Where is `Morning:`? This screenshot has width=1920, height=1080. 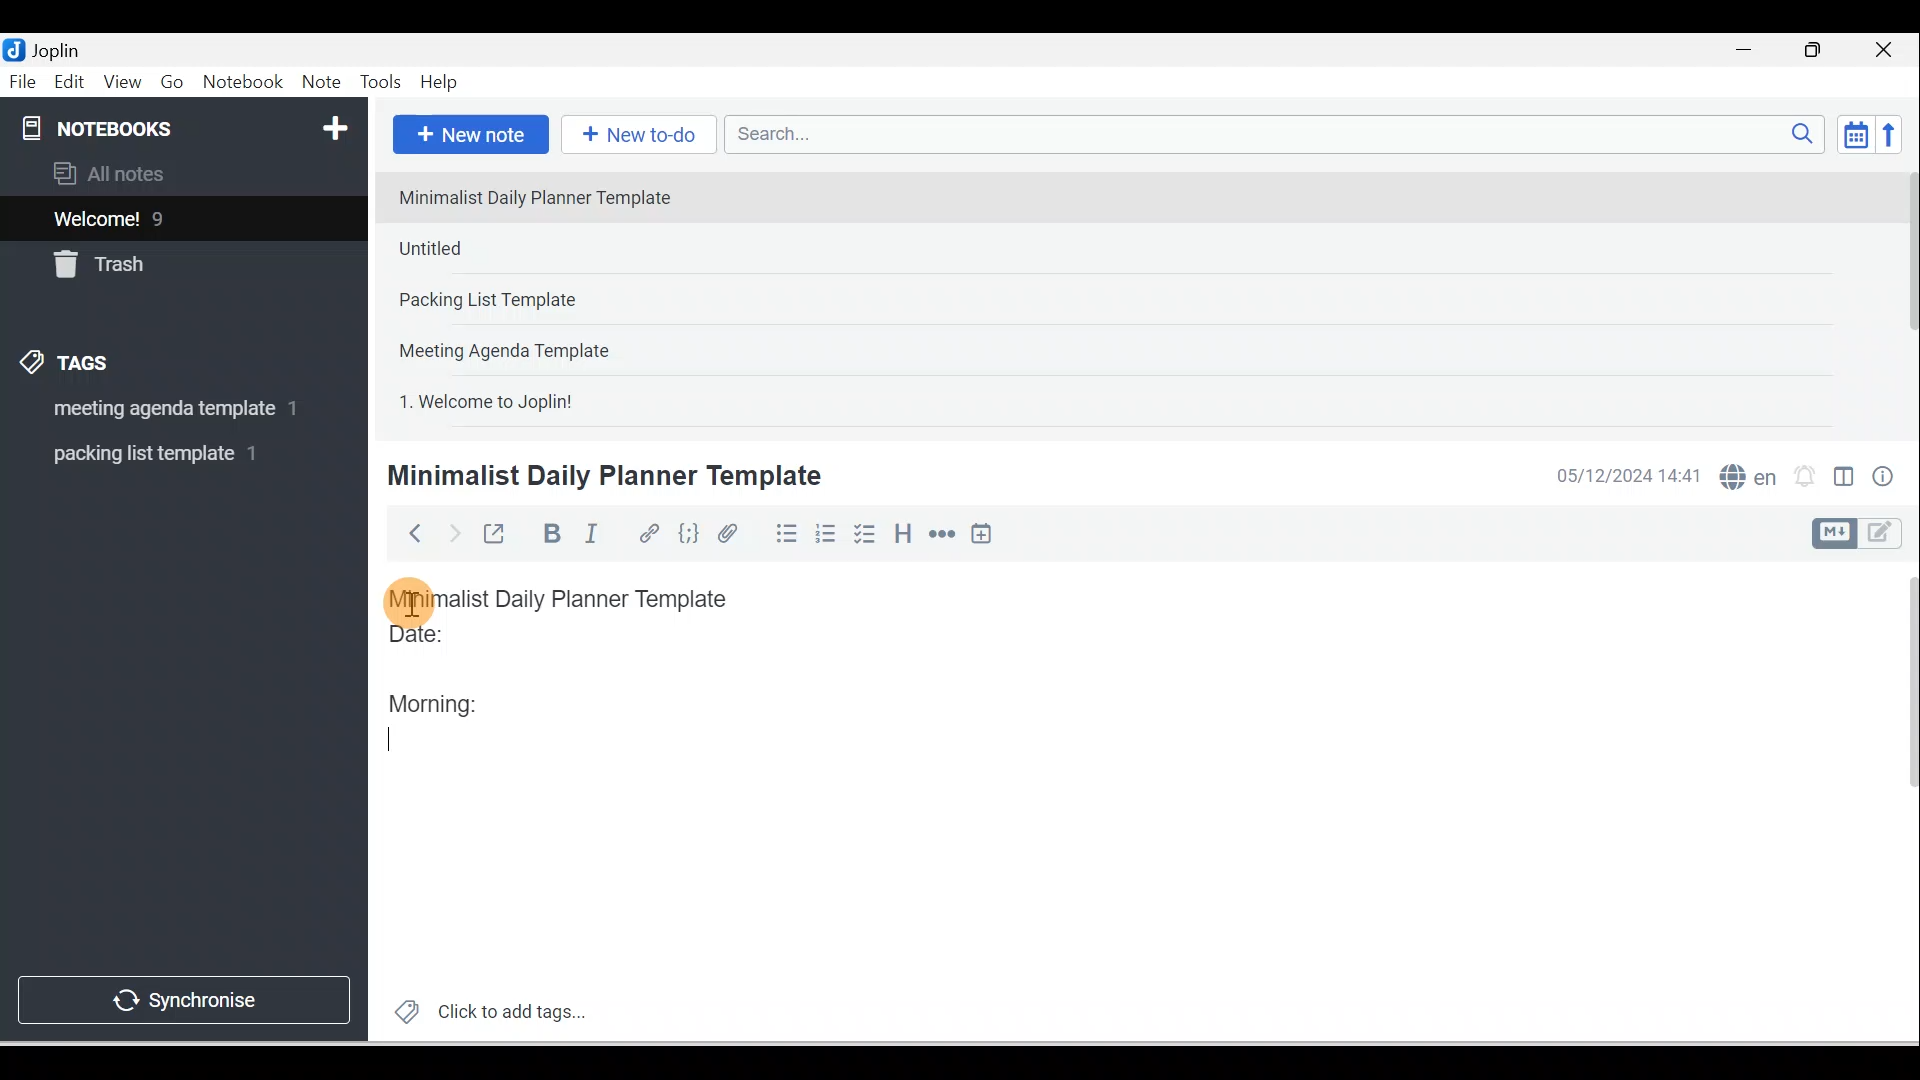 Morning: is located at coordinates (448, 699).